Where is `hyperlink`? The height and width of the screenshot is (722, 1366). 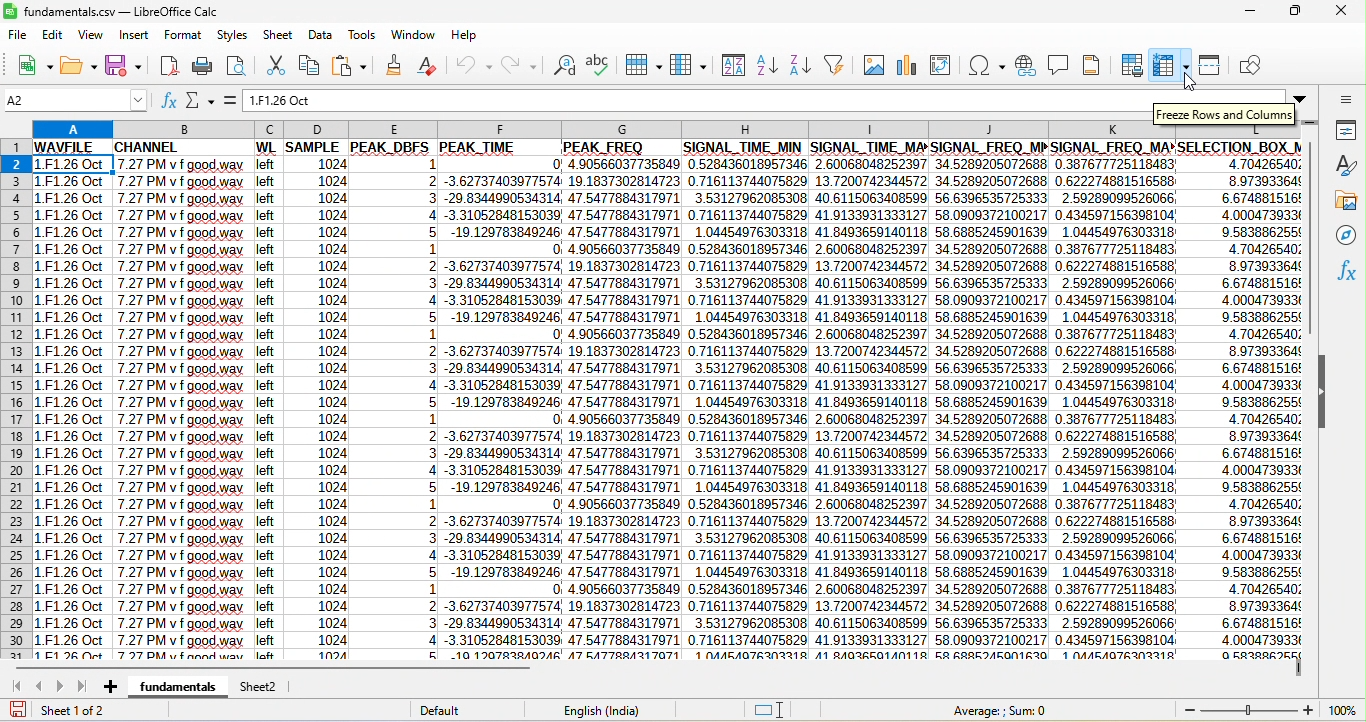 hyperlink is located at coordinates (1024, 64).